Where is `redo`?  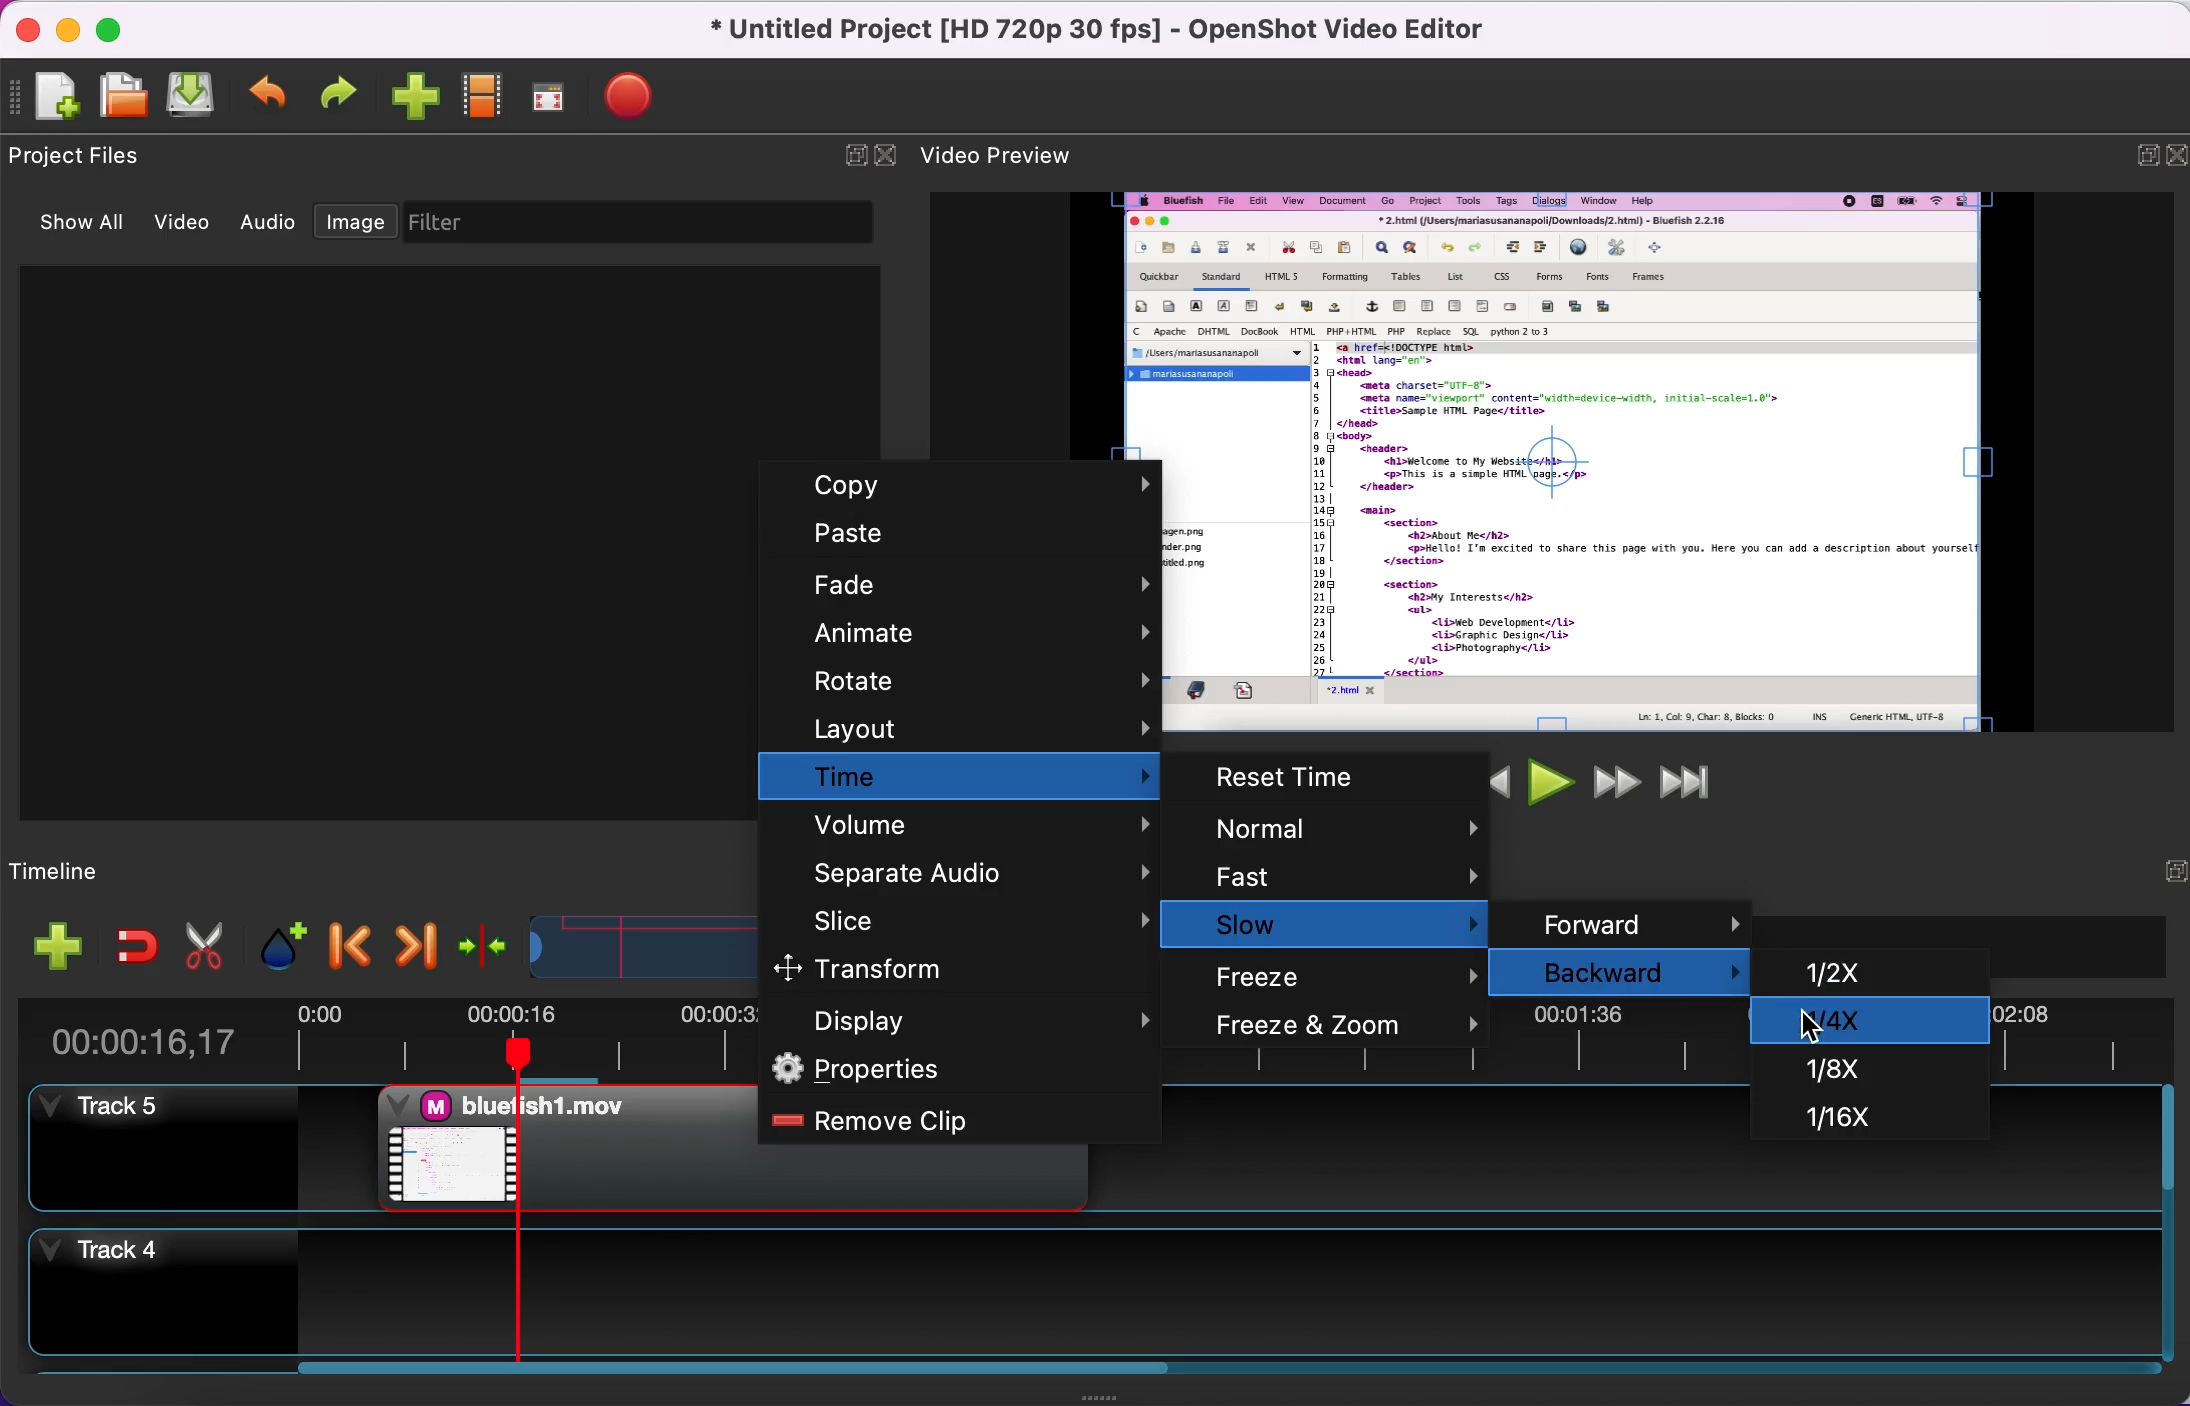
redo is located at coordinates (345, 93).